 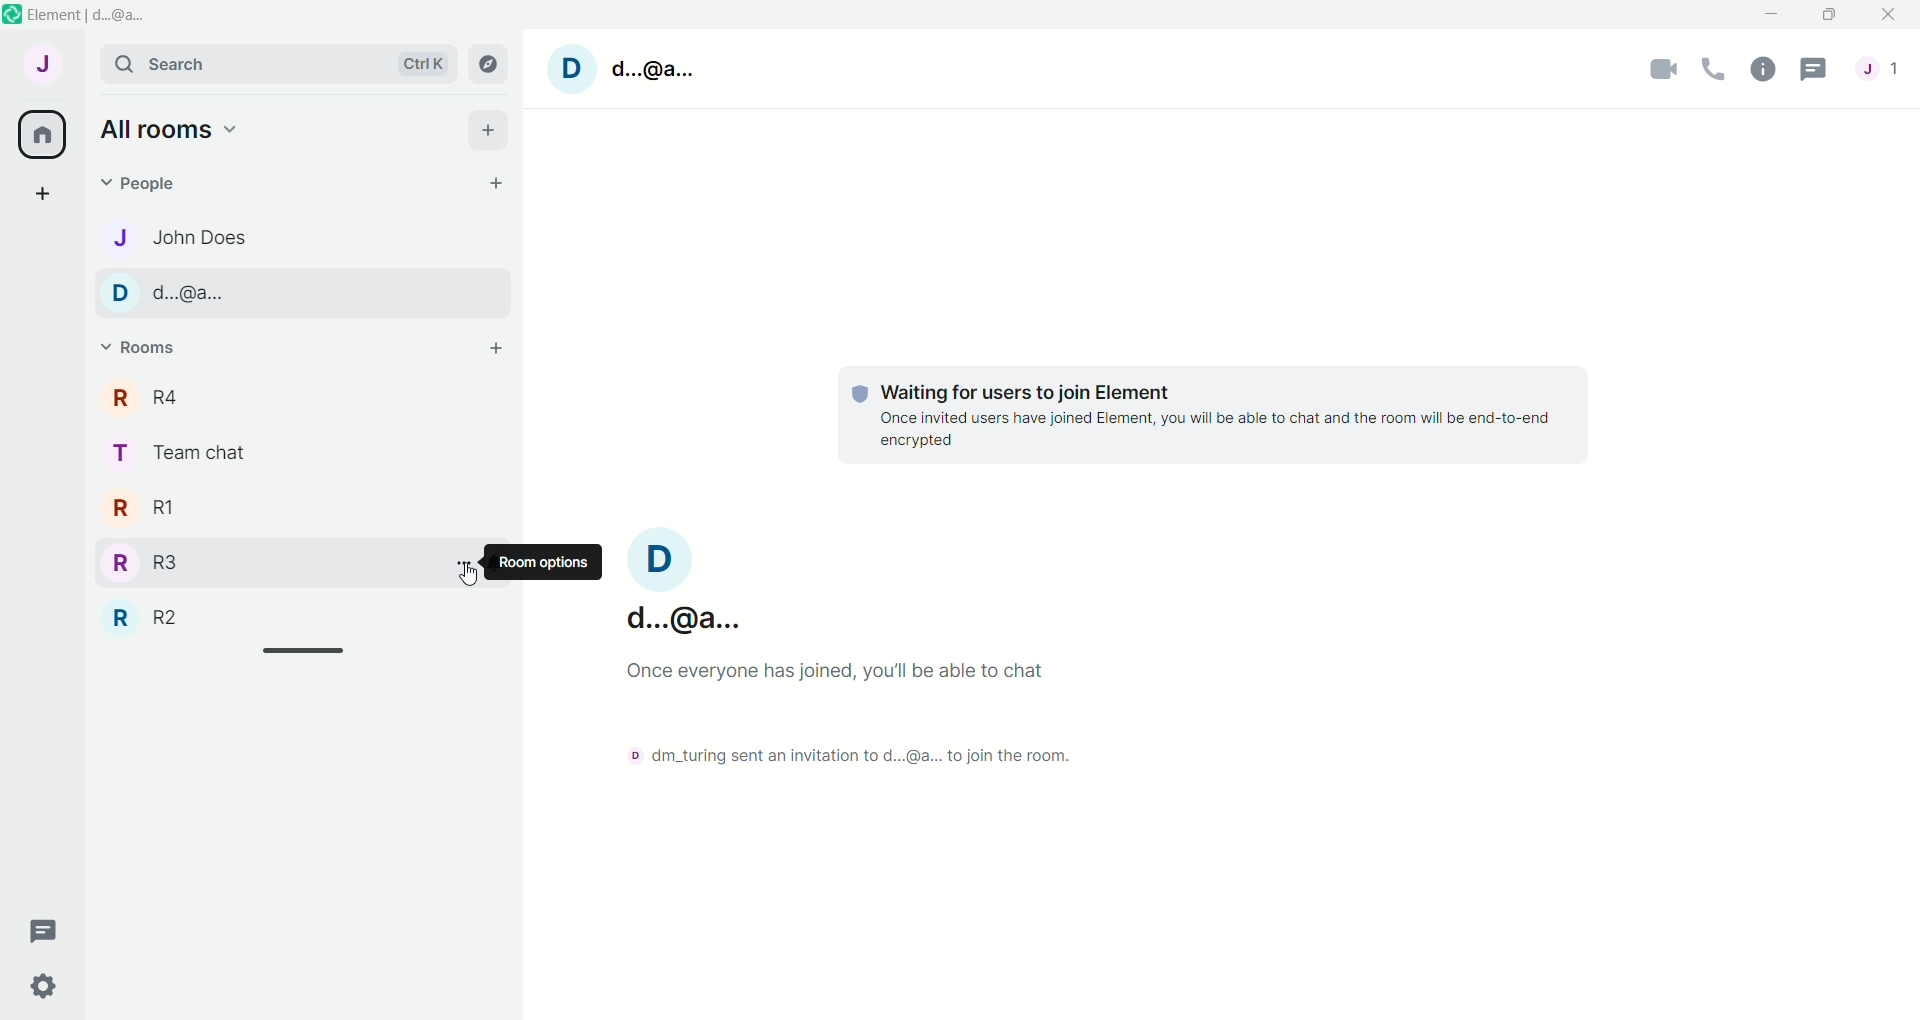 What do you see at coordinates (542, 561) in the screenshot?
I see `room options` at bounding box center [542, 561].